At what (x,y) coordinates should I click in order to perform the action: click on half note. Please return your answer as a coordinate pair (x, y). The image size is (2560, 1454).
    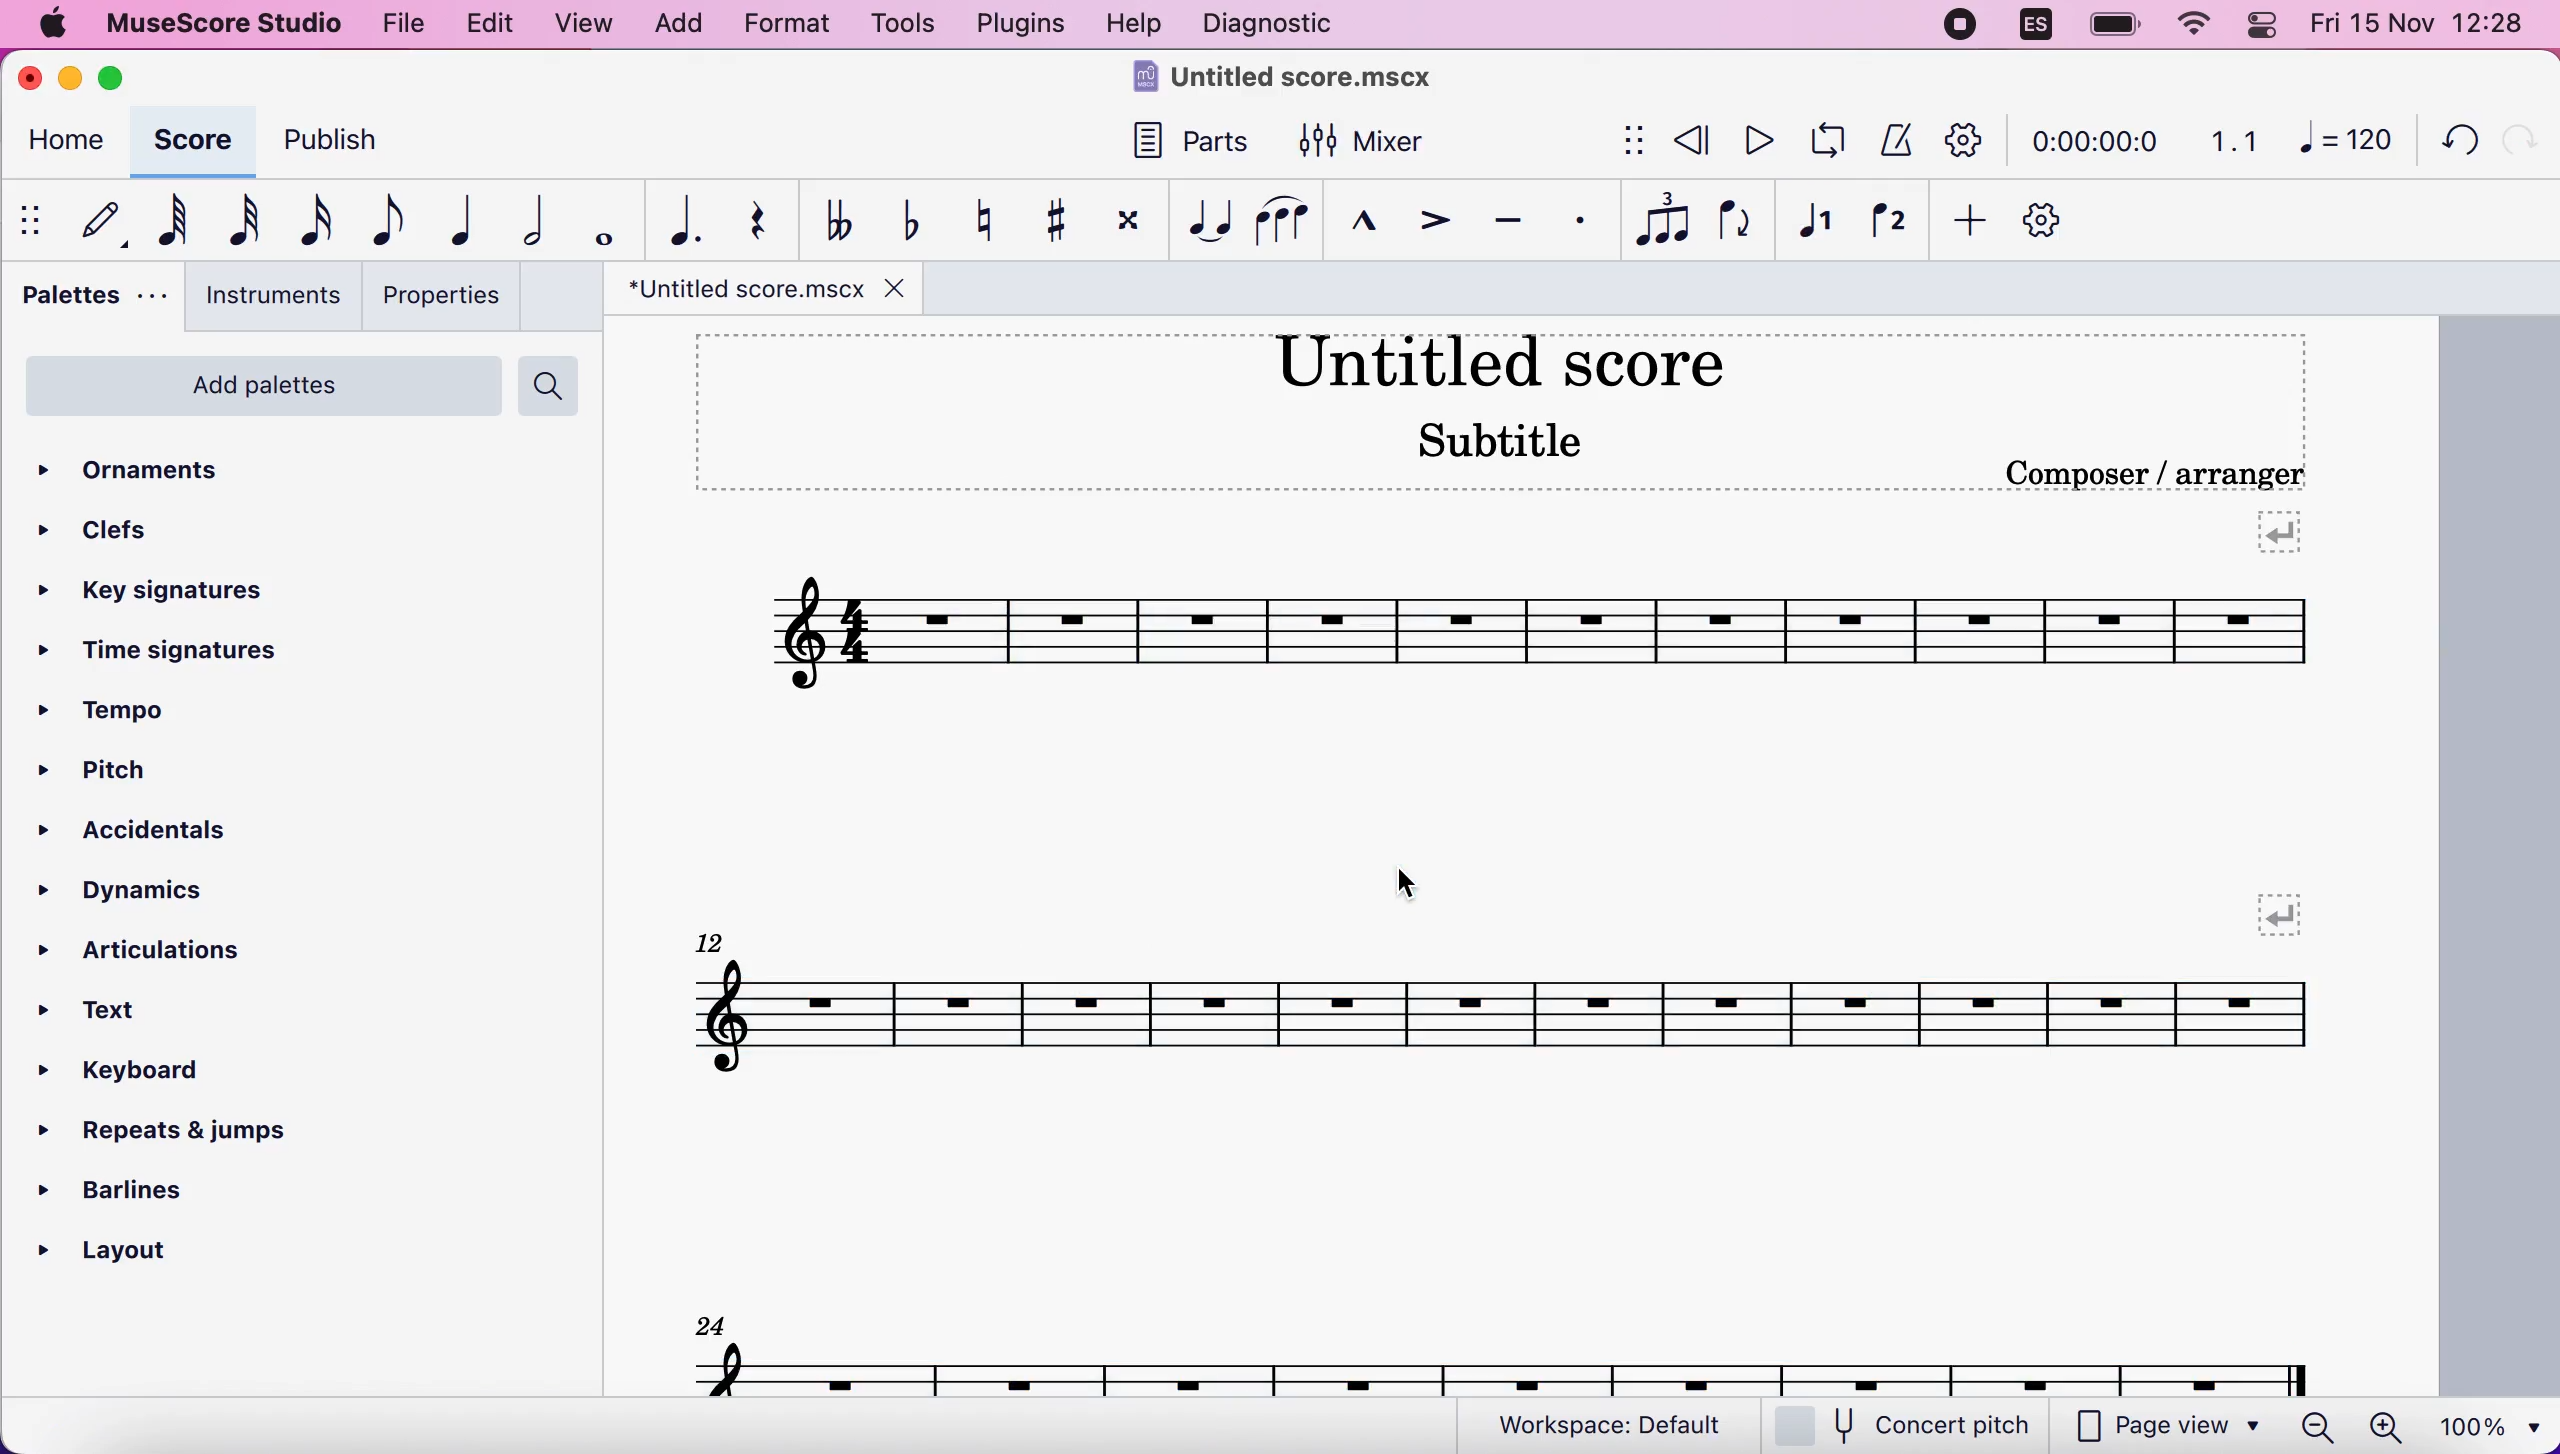
    Looking at the image, I should click on (520, 221).